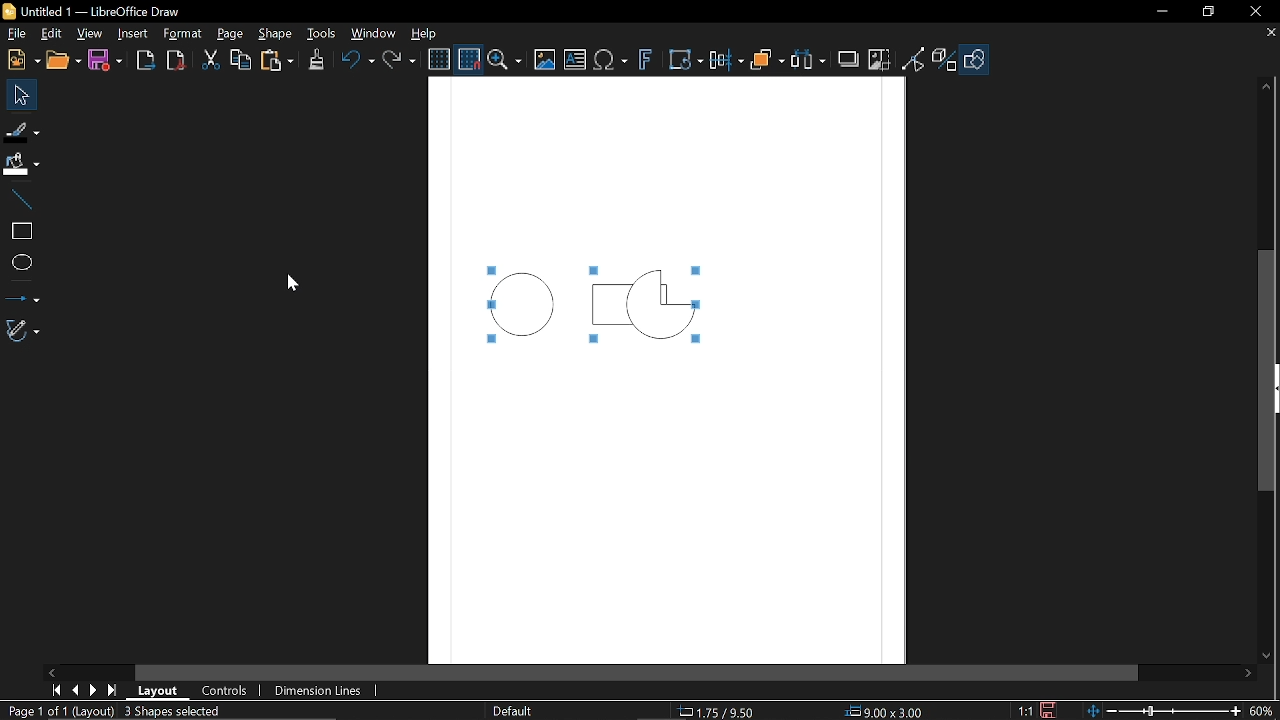  Describe the element at coordinates (642, 62) in the screenshot. I see `Insert fontwork` at that location.